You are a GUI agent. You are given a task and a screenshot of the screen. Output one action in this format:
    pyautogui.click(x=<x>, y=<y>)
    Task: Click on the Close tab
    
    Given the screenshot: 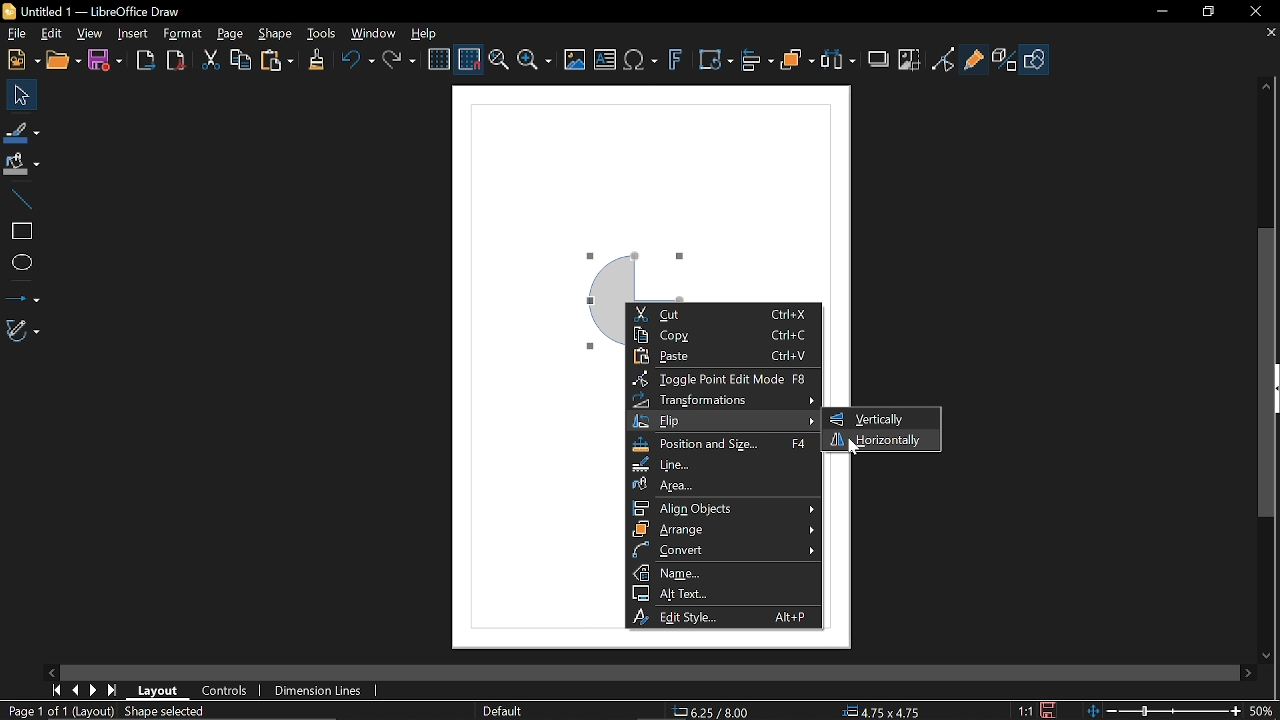 What is the action you would take?
    pyautogui.click(x=1271, y=33)
    